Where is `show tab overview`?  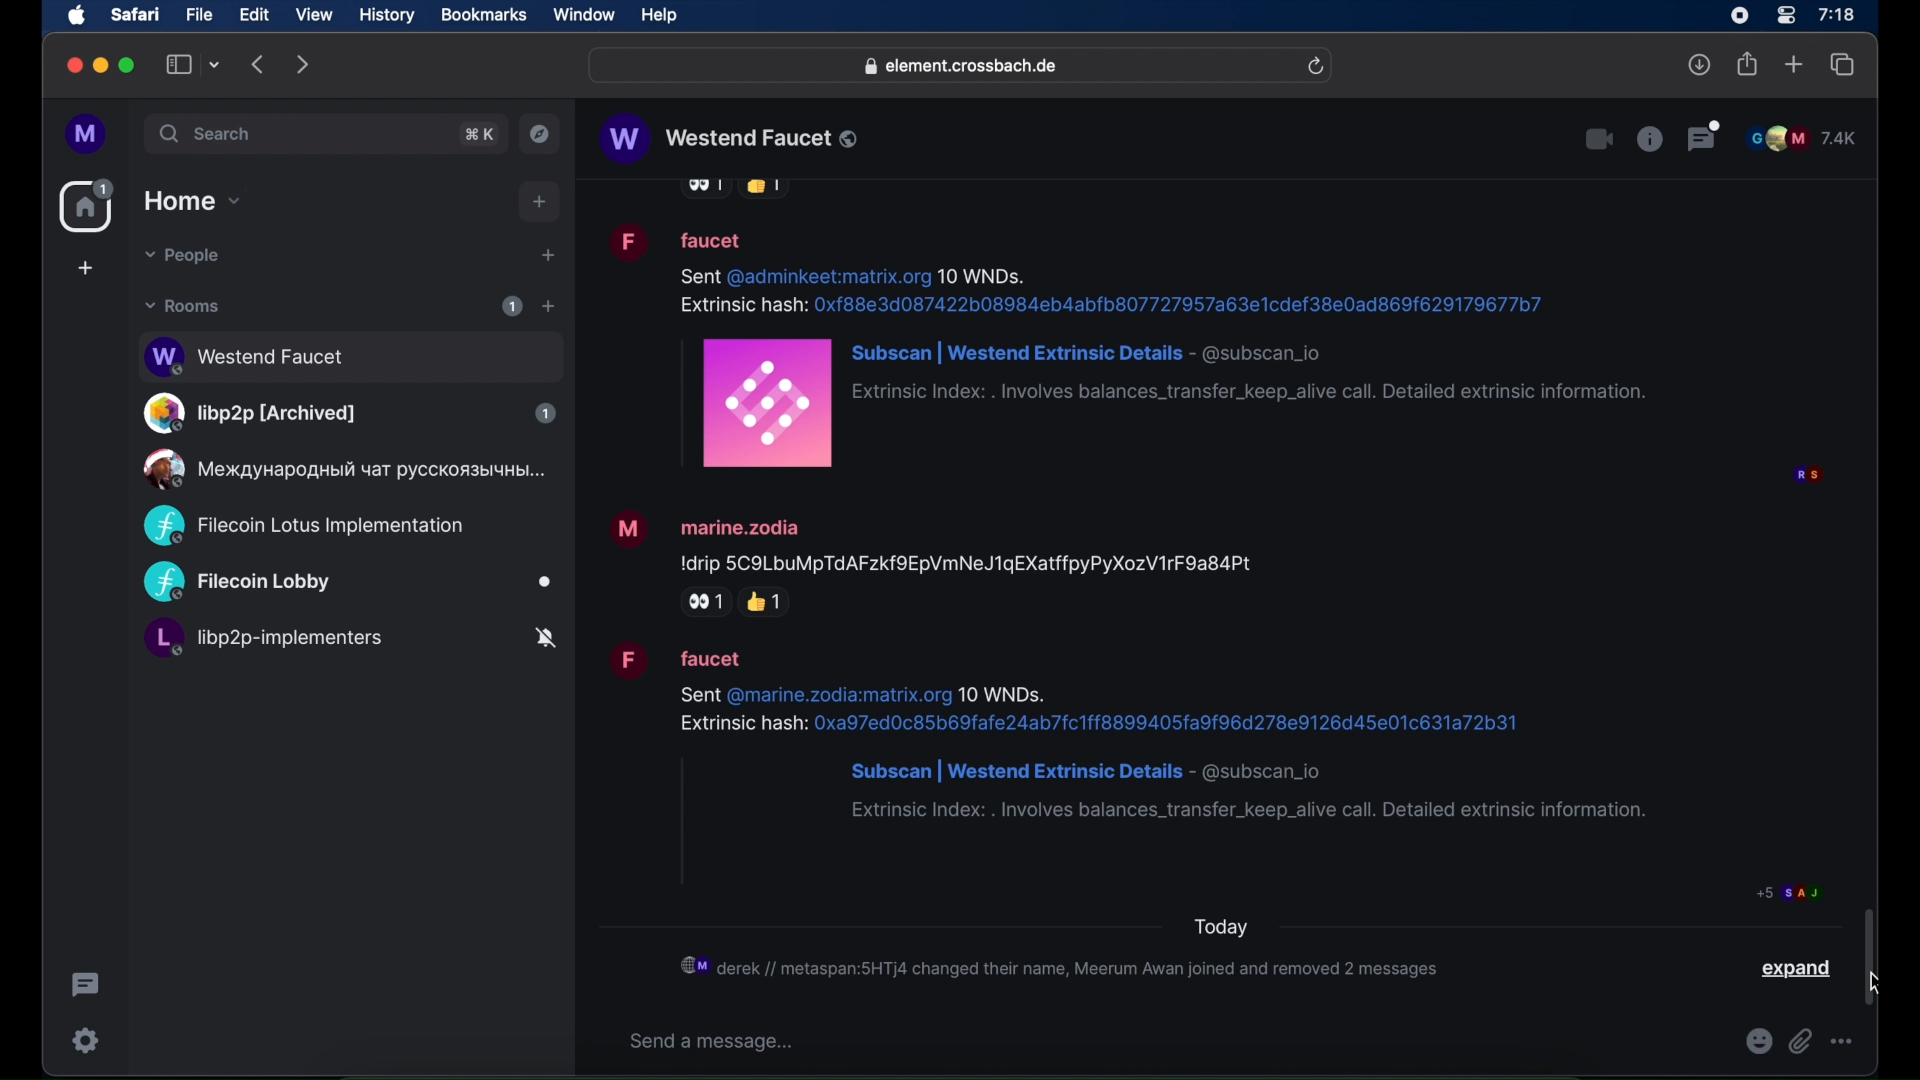 show tab overview is located at coordinates (1843, 65).